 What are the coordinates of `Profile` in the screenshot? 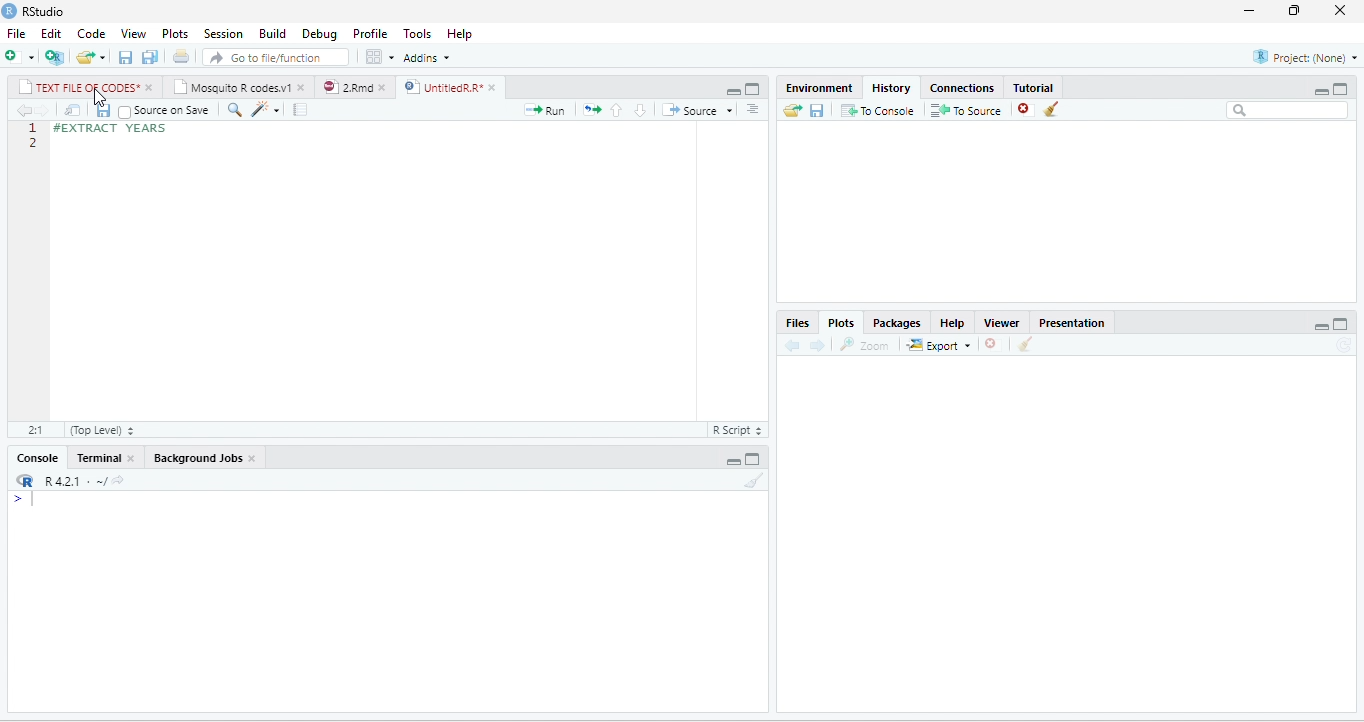 It's located at (371, 35).